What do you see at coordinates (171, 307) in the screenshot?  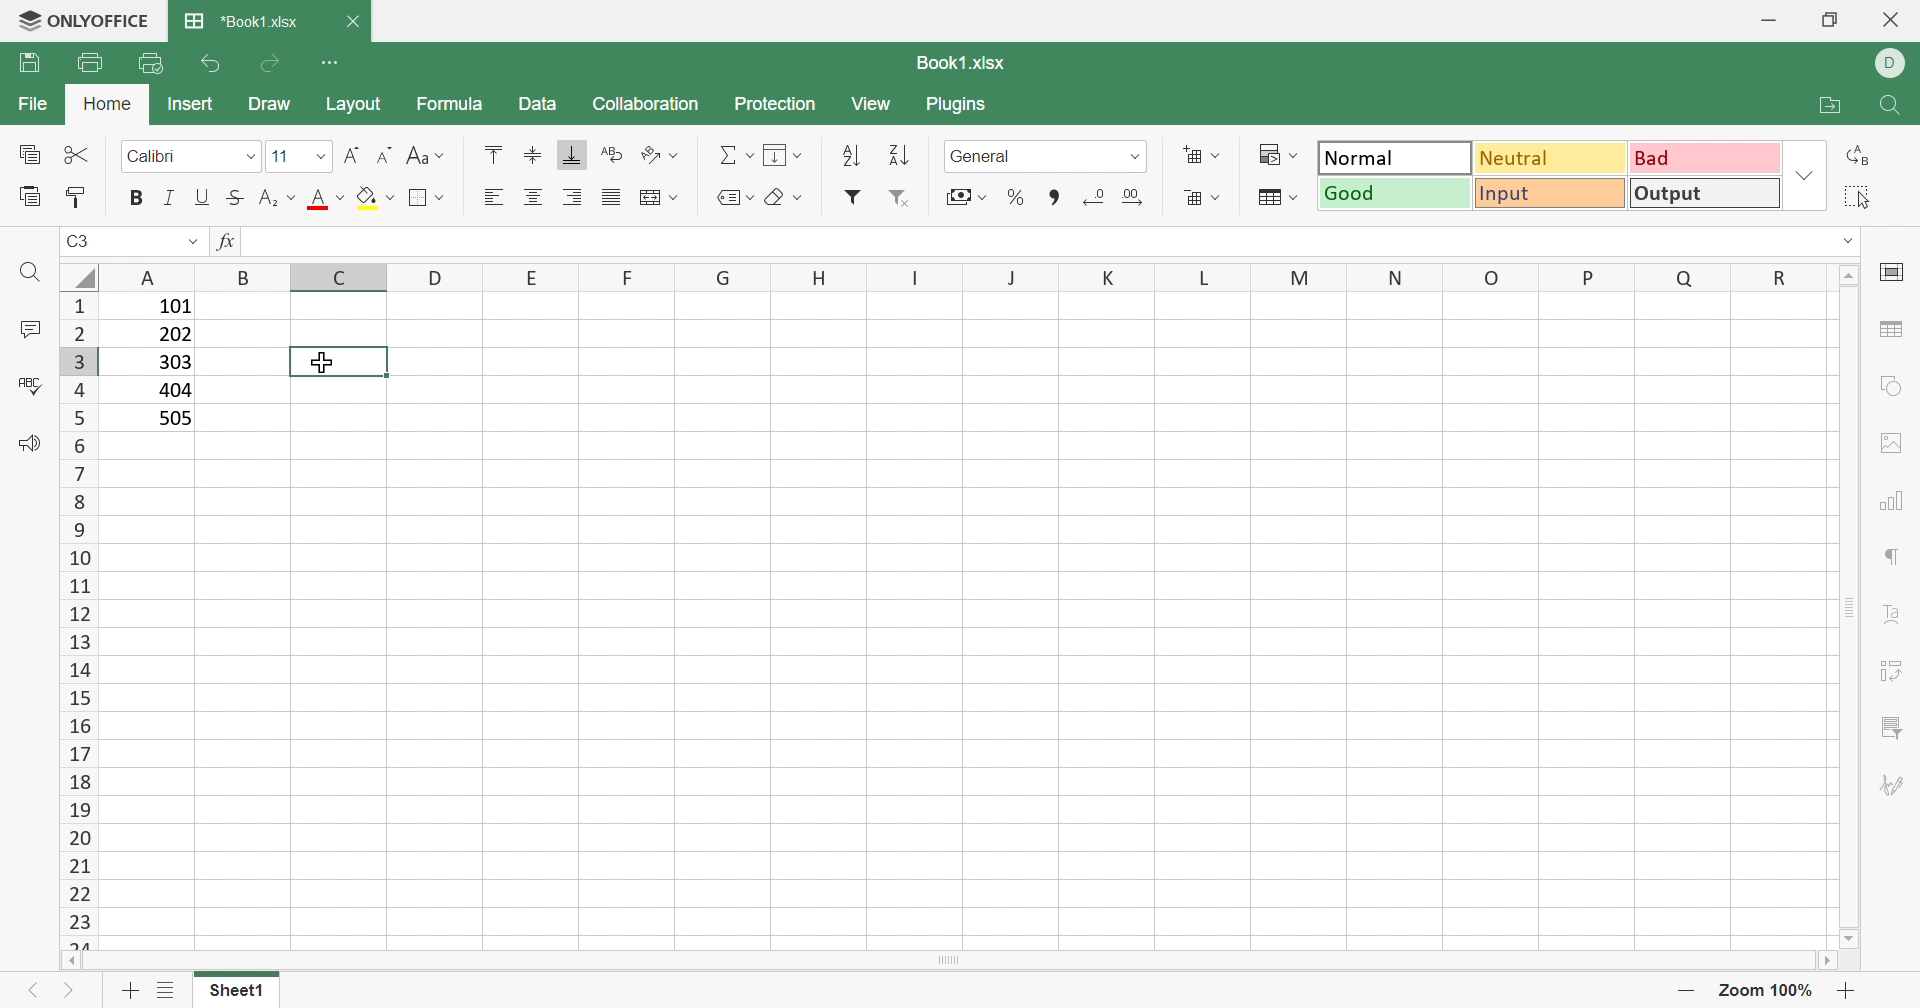 I see `101` at bounding box center [171, 307].